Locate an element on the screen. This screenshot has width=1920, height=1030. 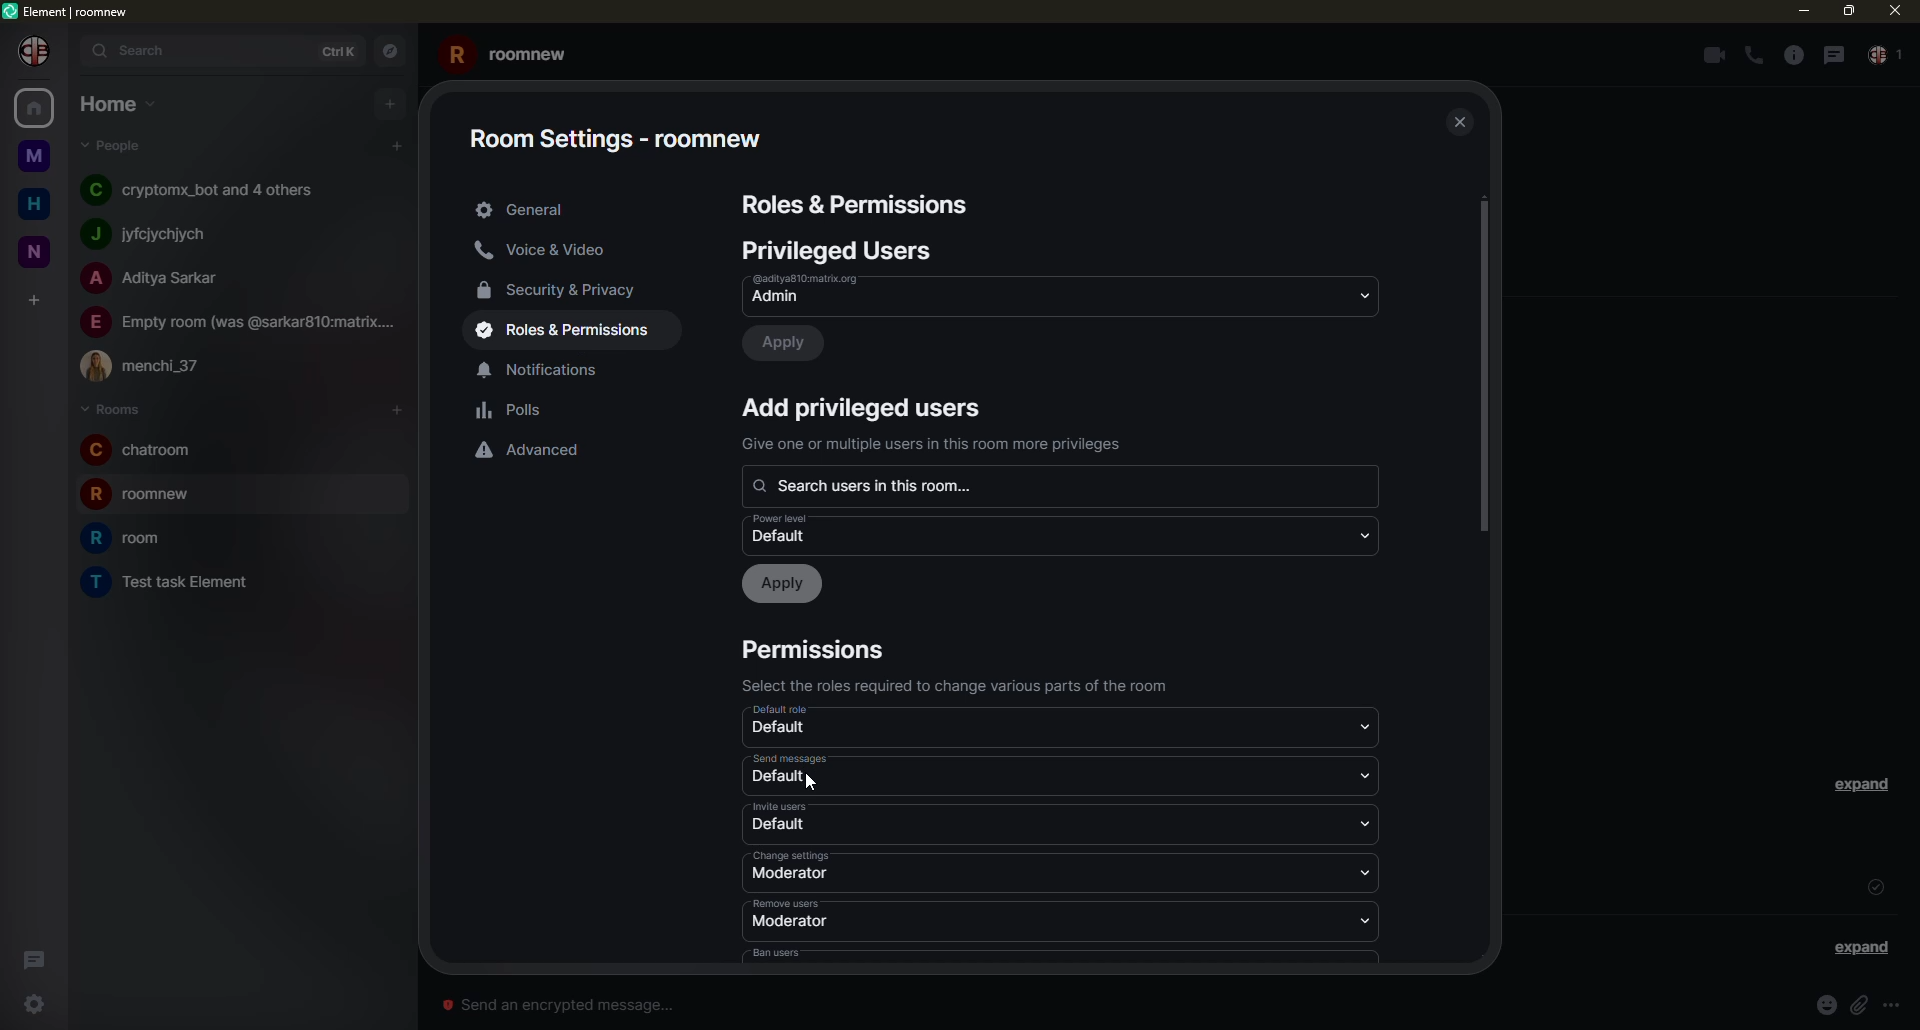
expand is located at coordinates (1866, 784).